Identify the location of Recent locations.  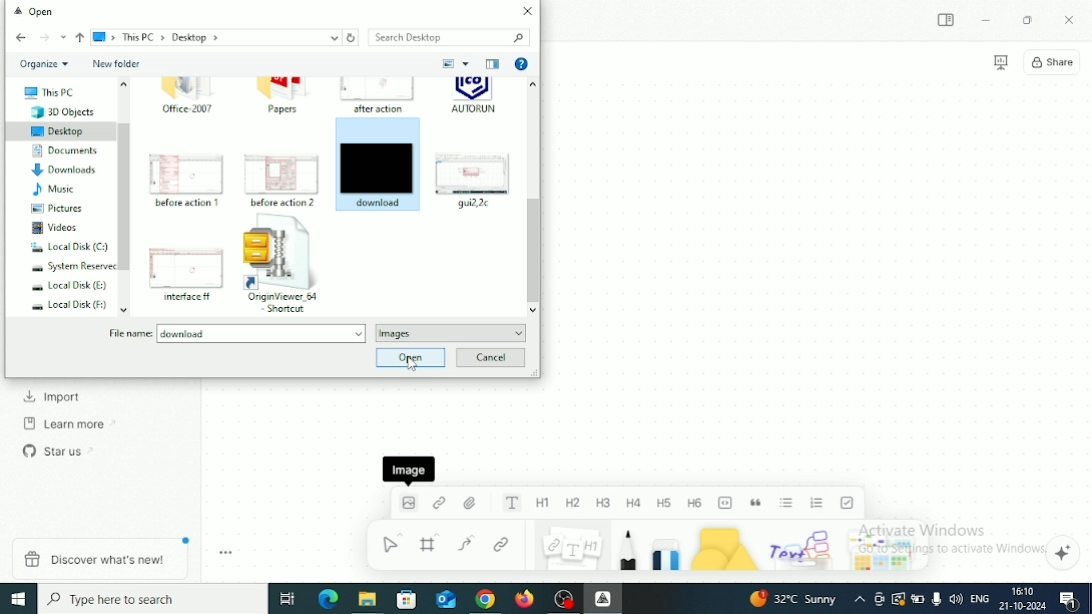
(63, 38).